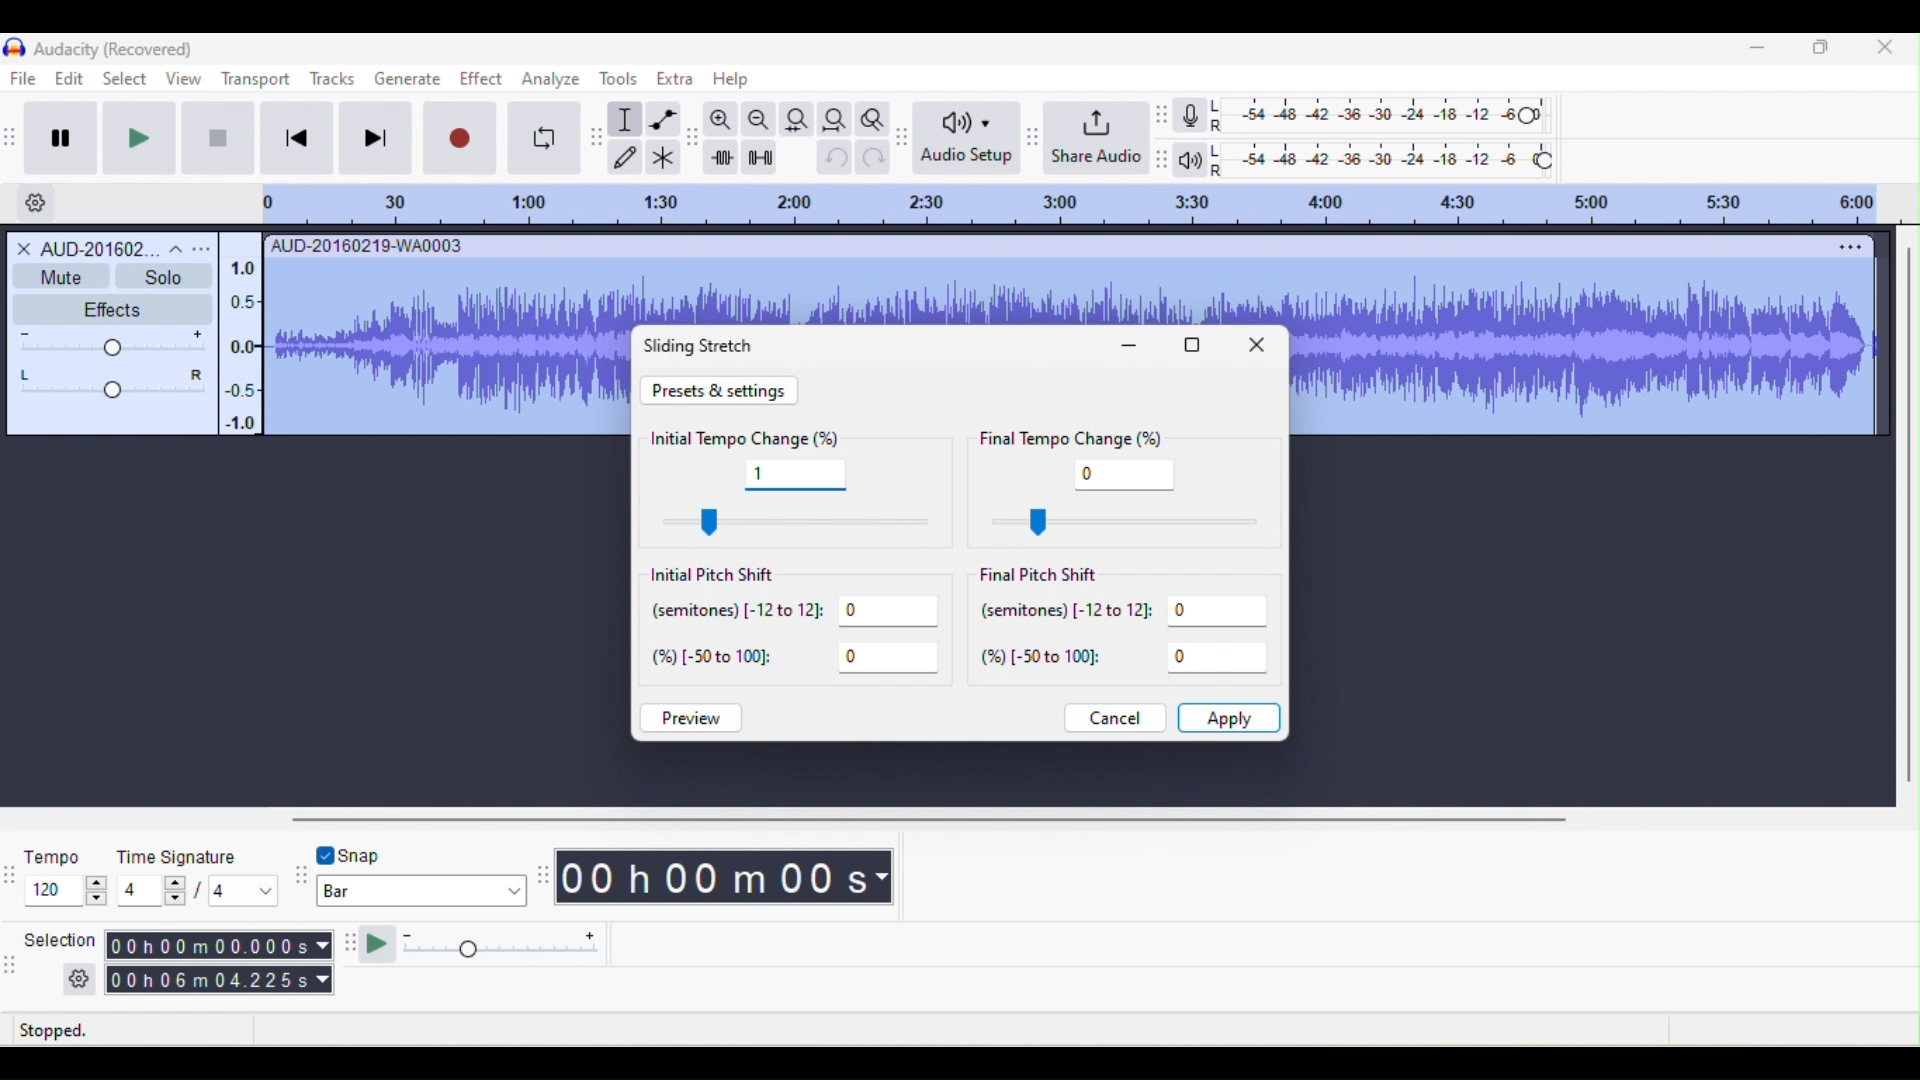  I want to click on initial pitch shift, so click(731, 575).